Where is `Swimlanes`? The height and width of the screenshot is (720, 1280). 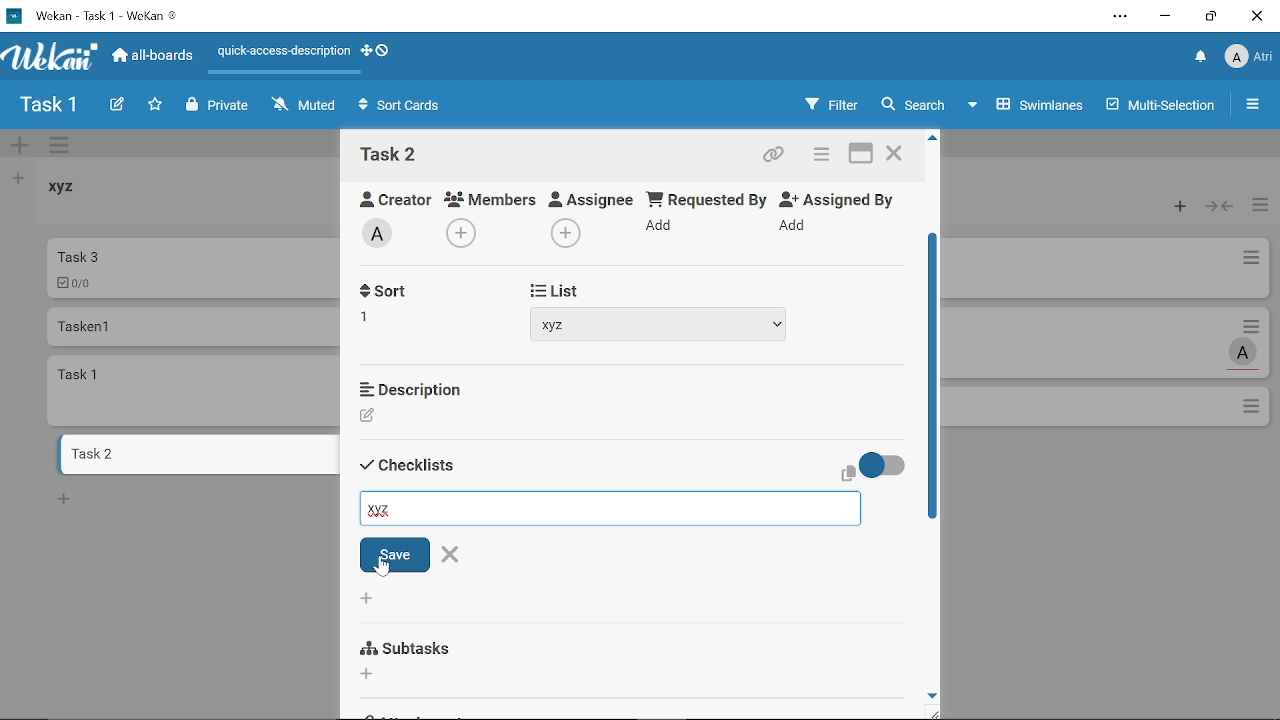
Swimlanes is located at coordinates (1028, 103).